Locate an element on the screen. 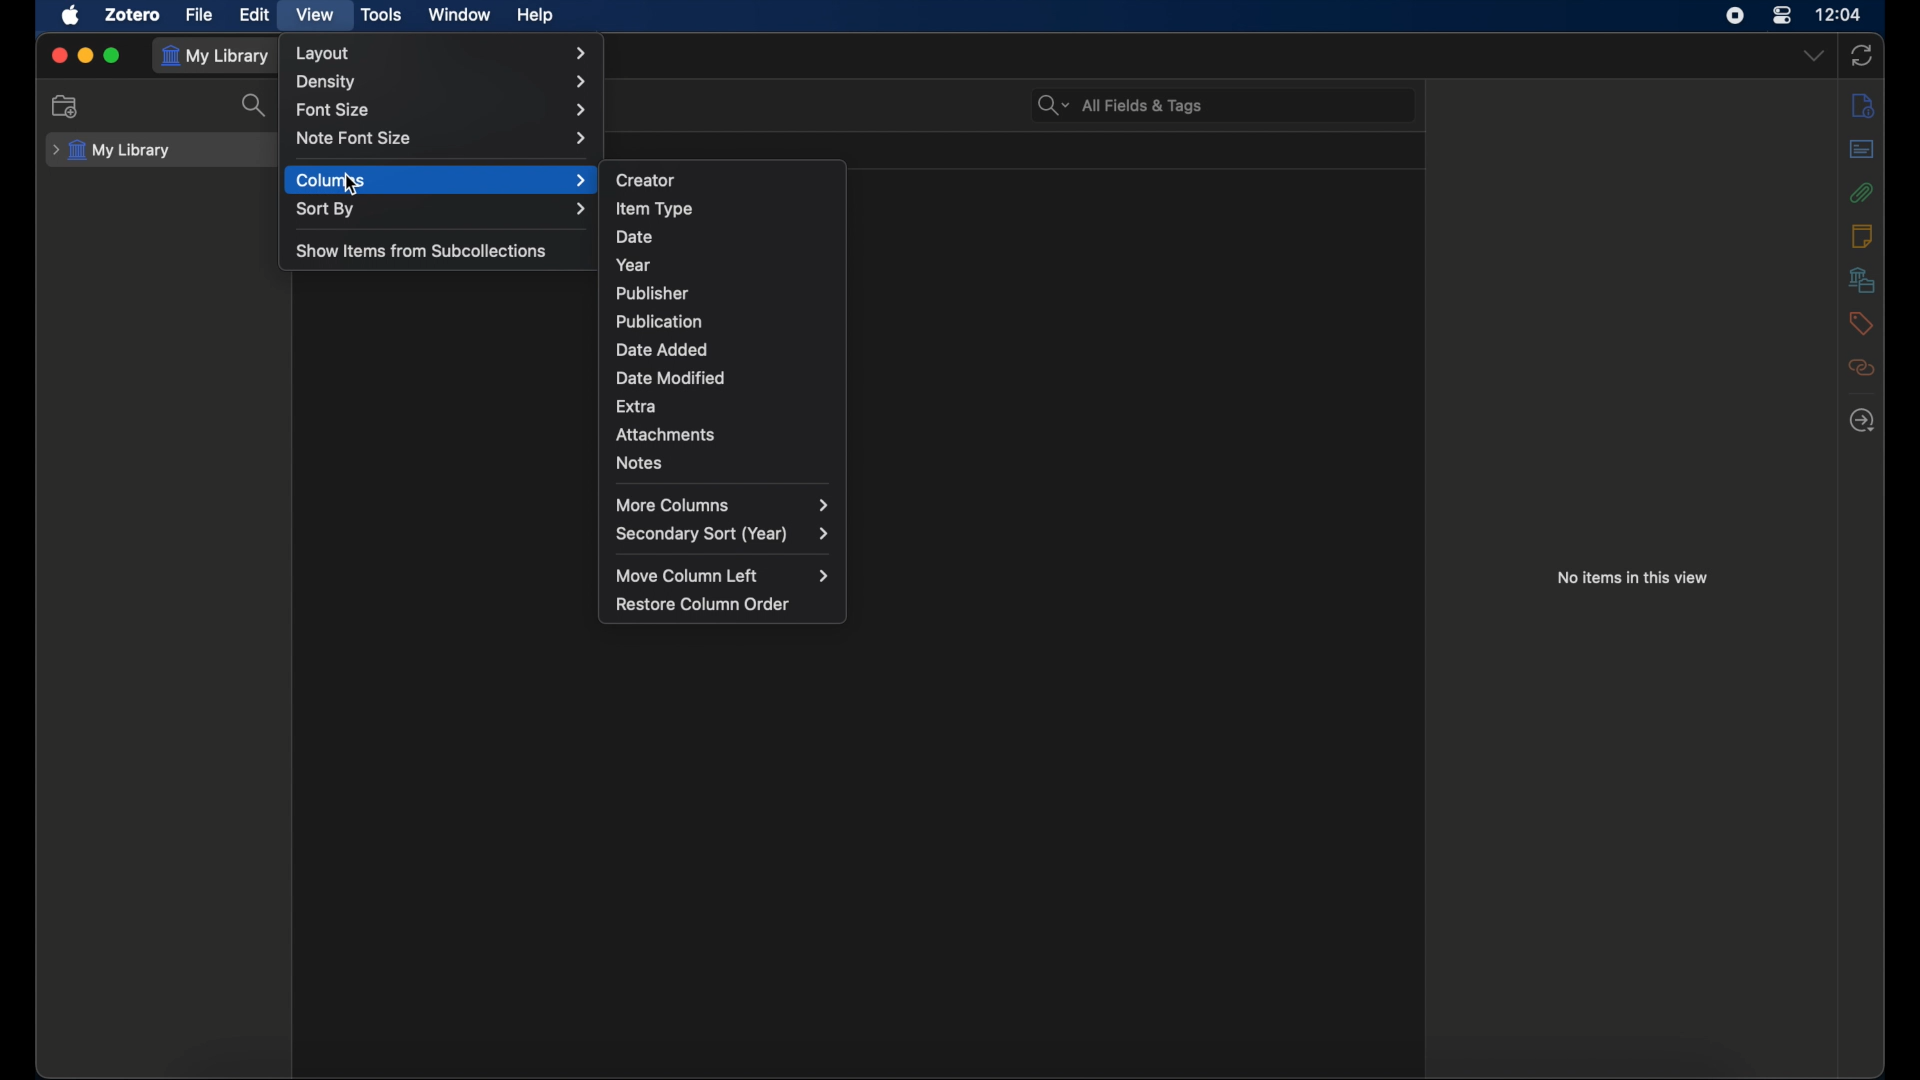 The height and width of the screenshot is (1080, 1920). new collection is located at coordinates (66, 106).